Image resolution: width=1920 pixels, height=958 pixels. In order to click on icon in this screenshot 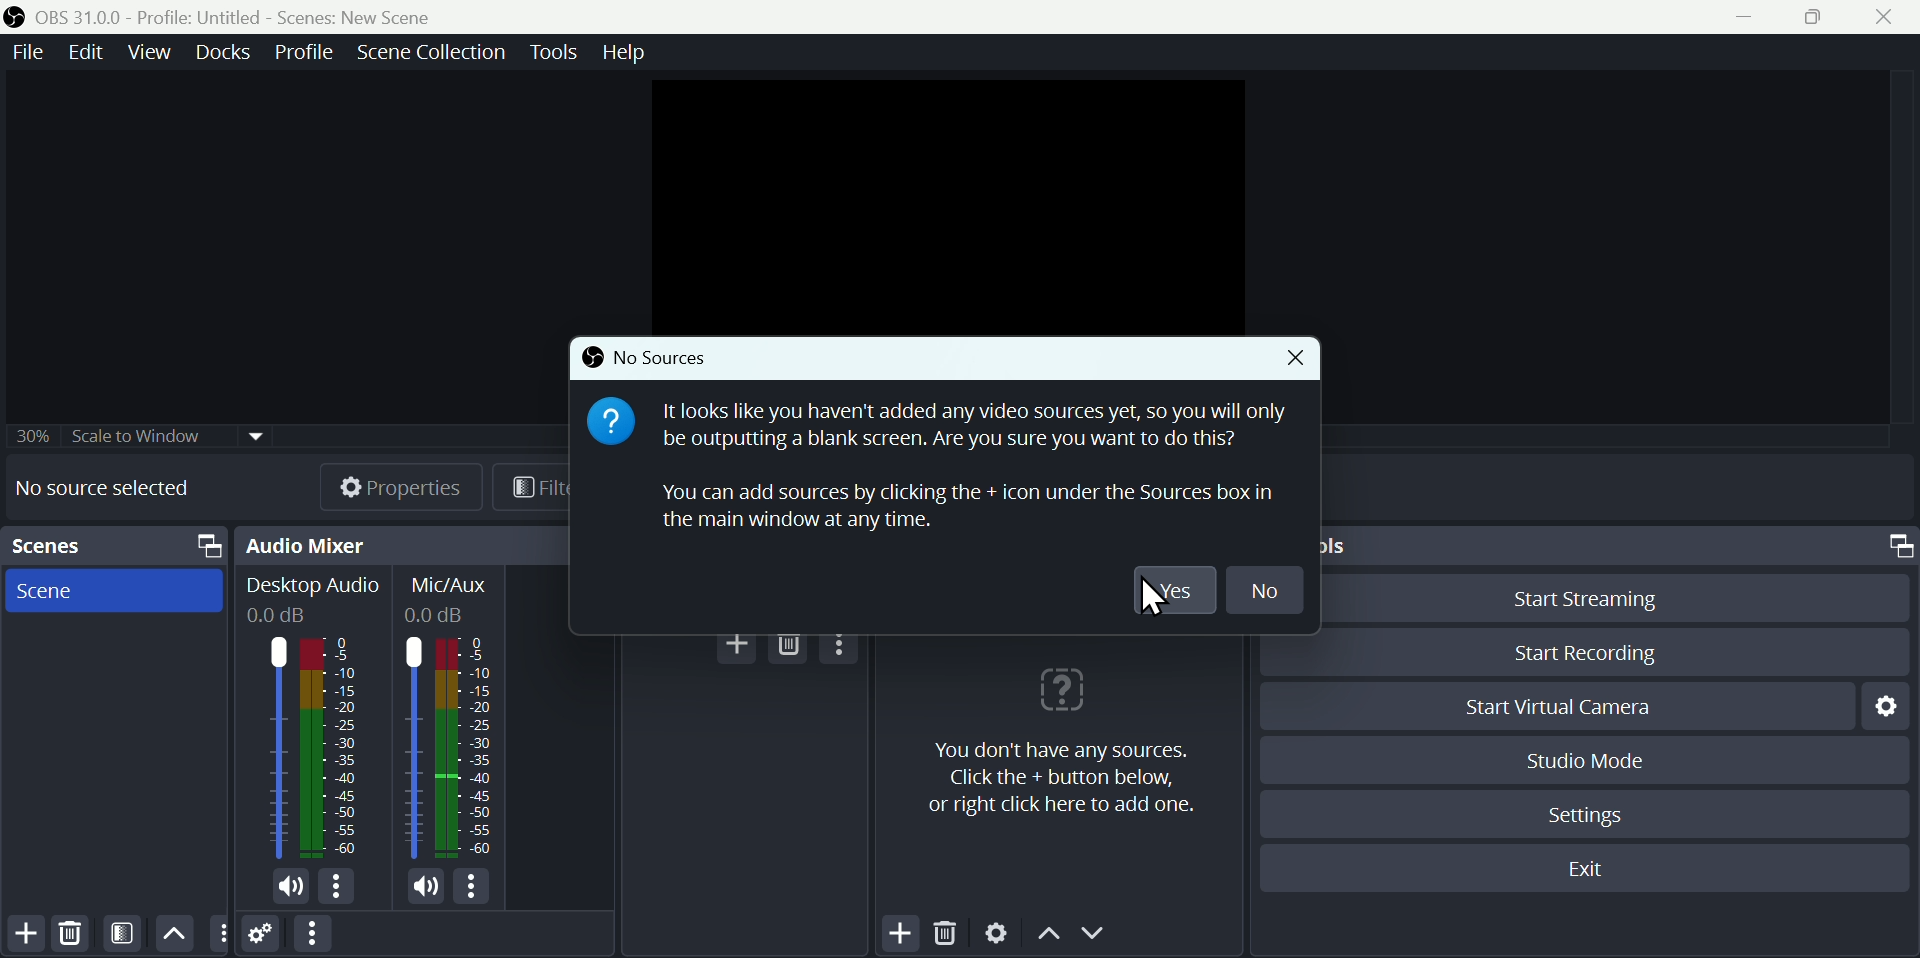, I will do `click(610, 423)`.